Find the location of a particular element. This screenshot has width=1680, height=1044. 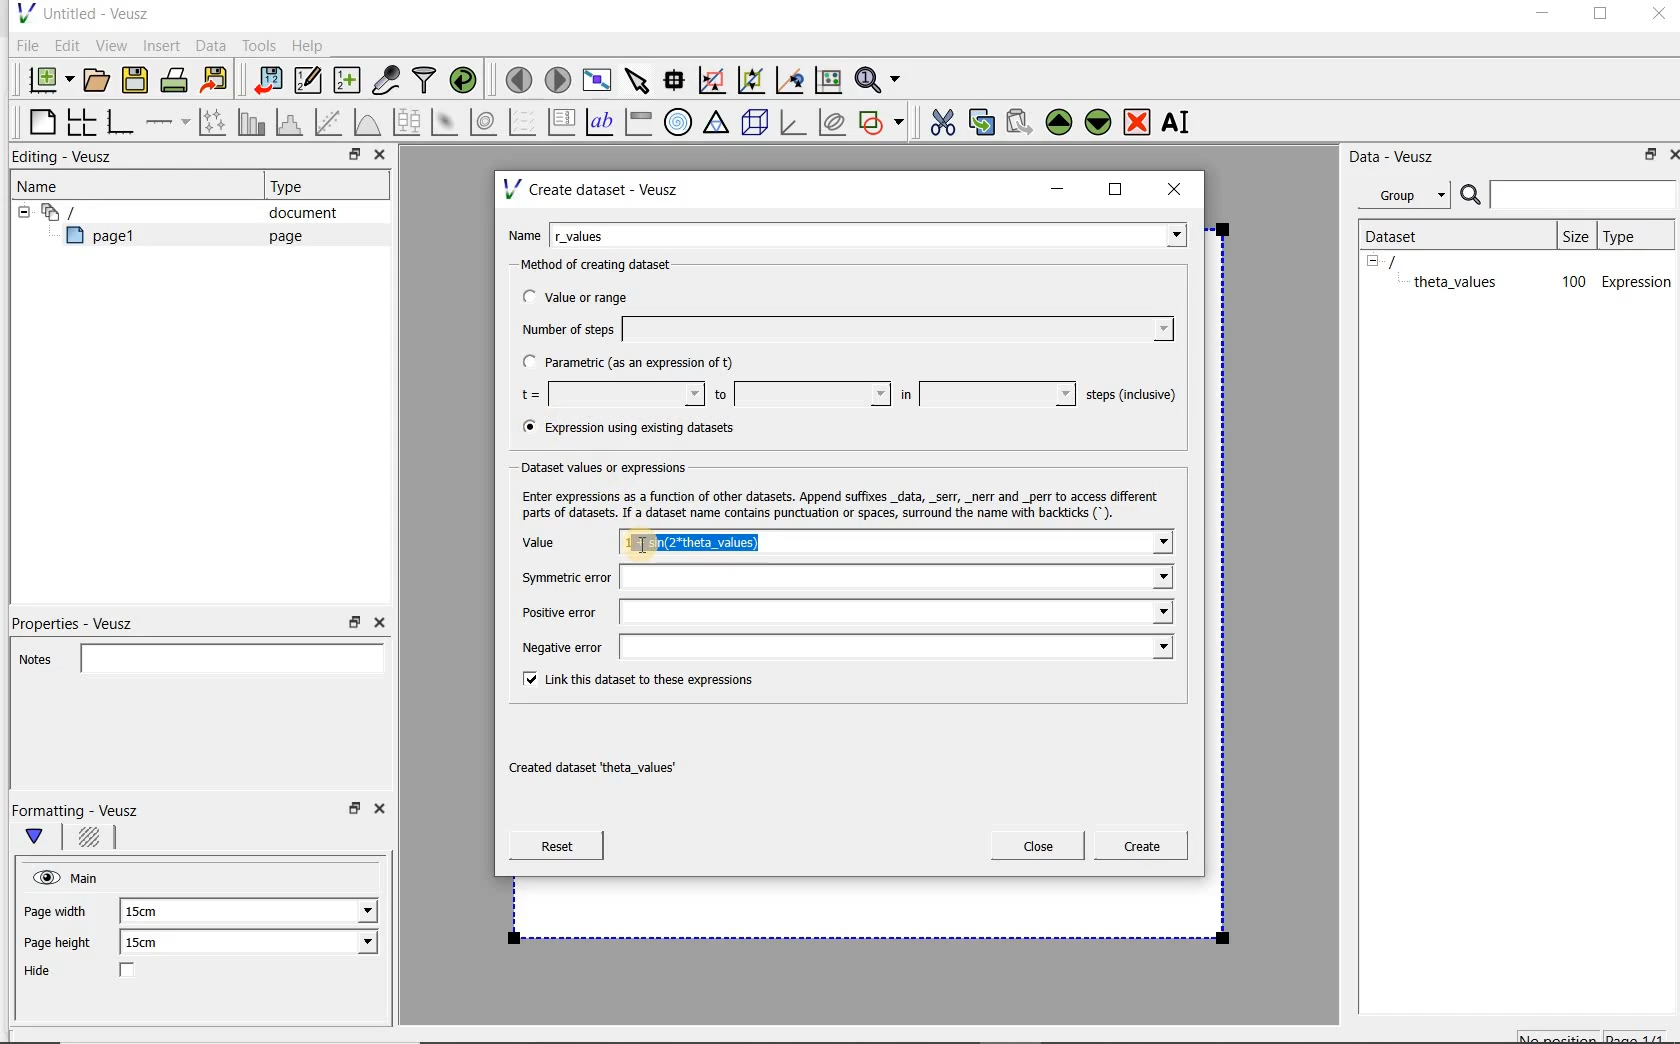

Move the selected widget down is located at coordinates (1099, 121).